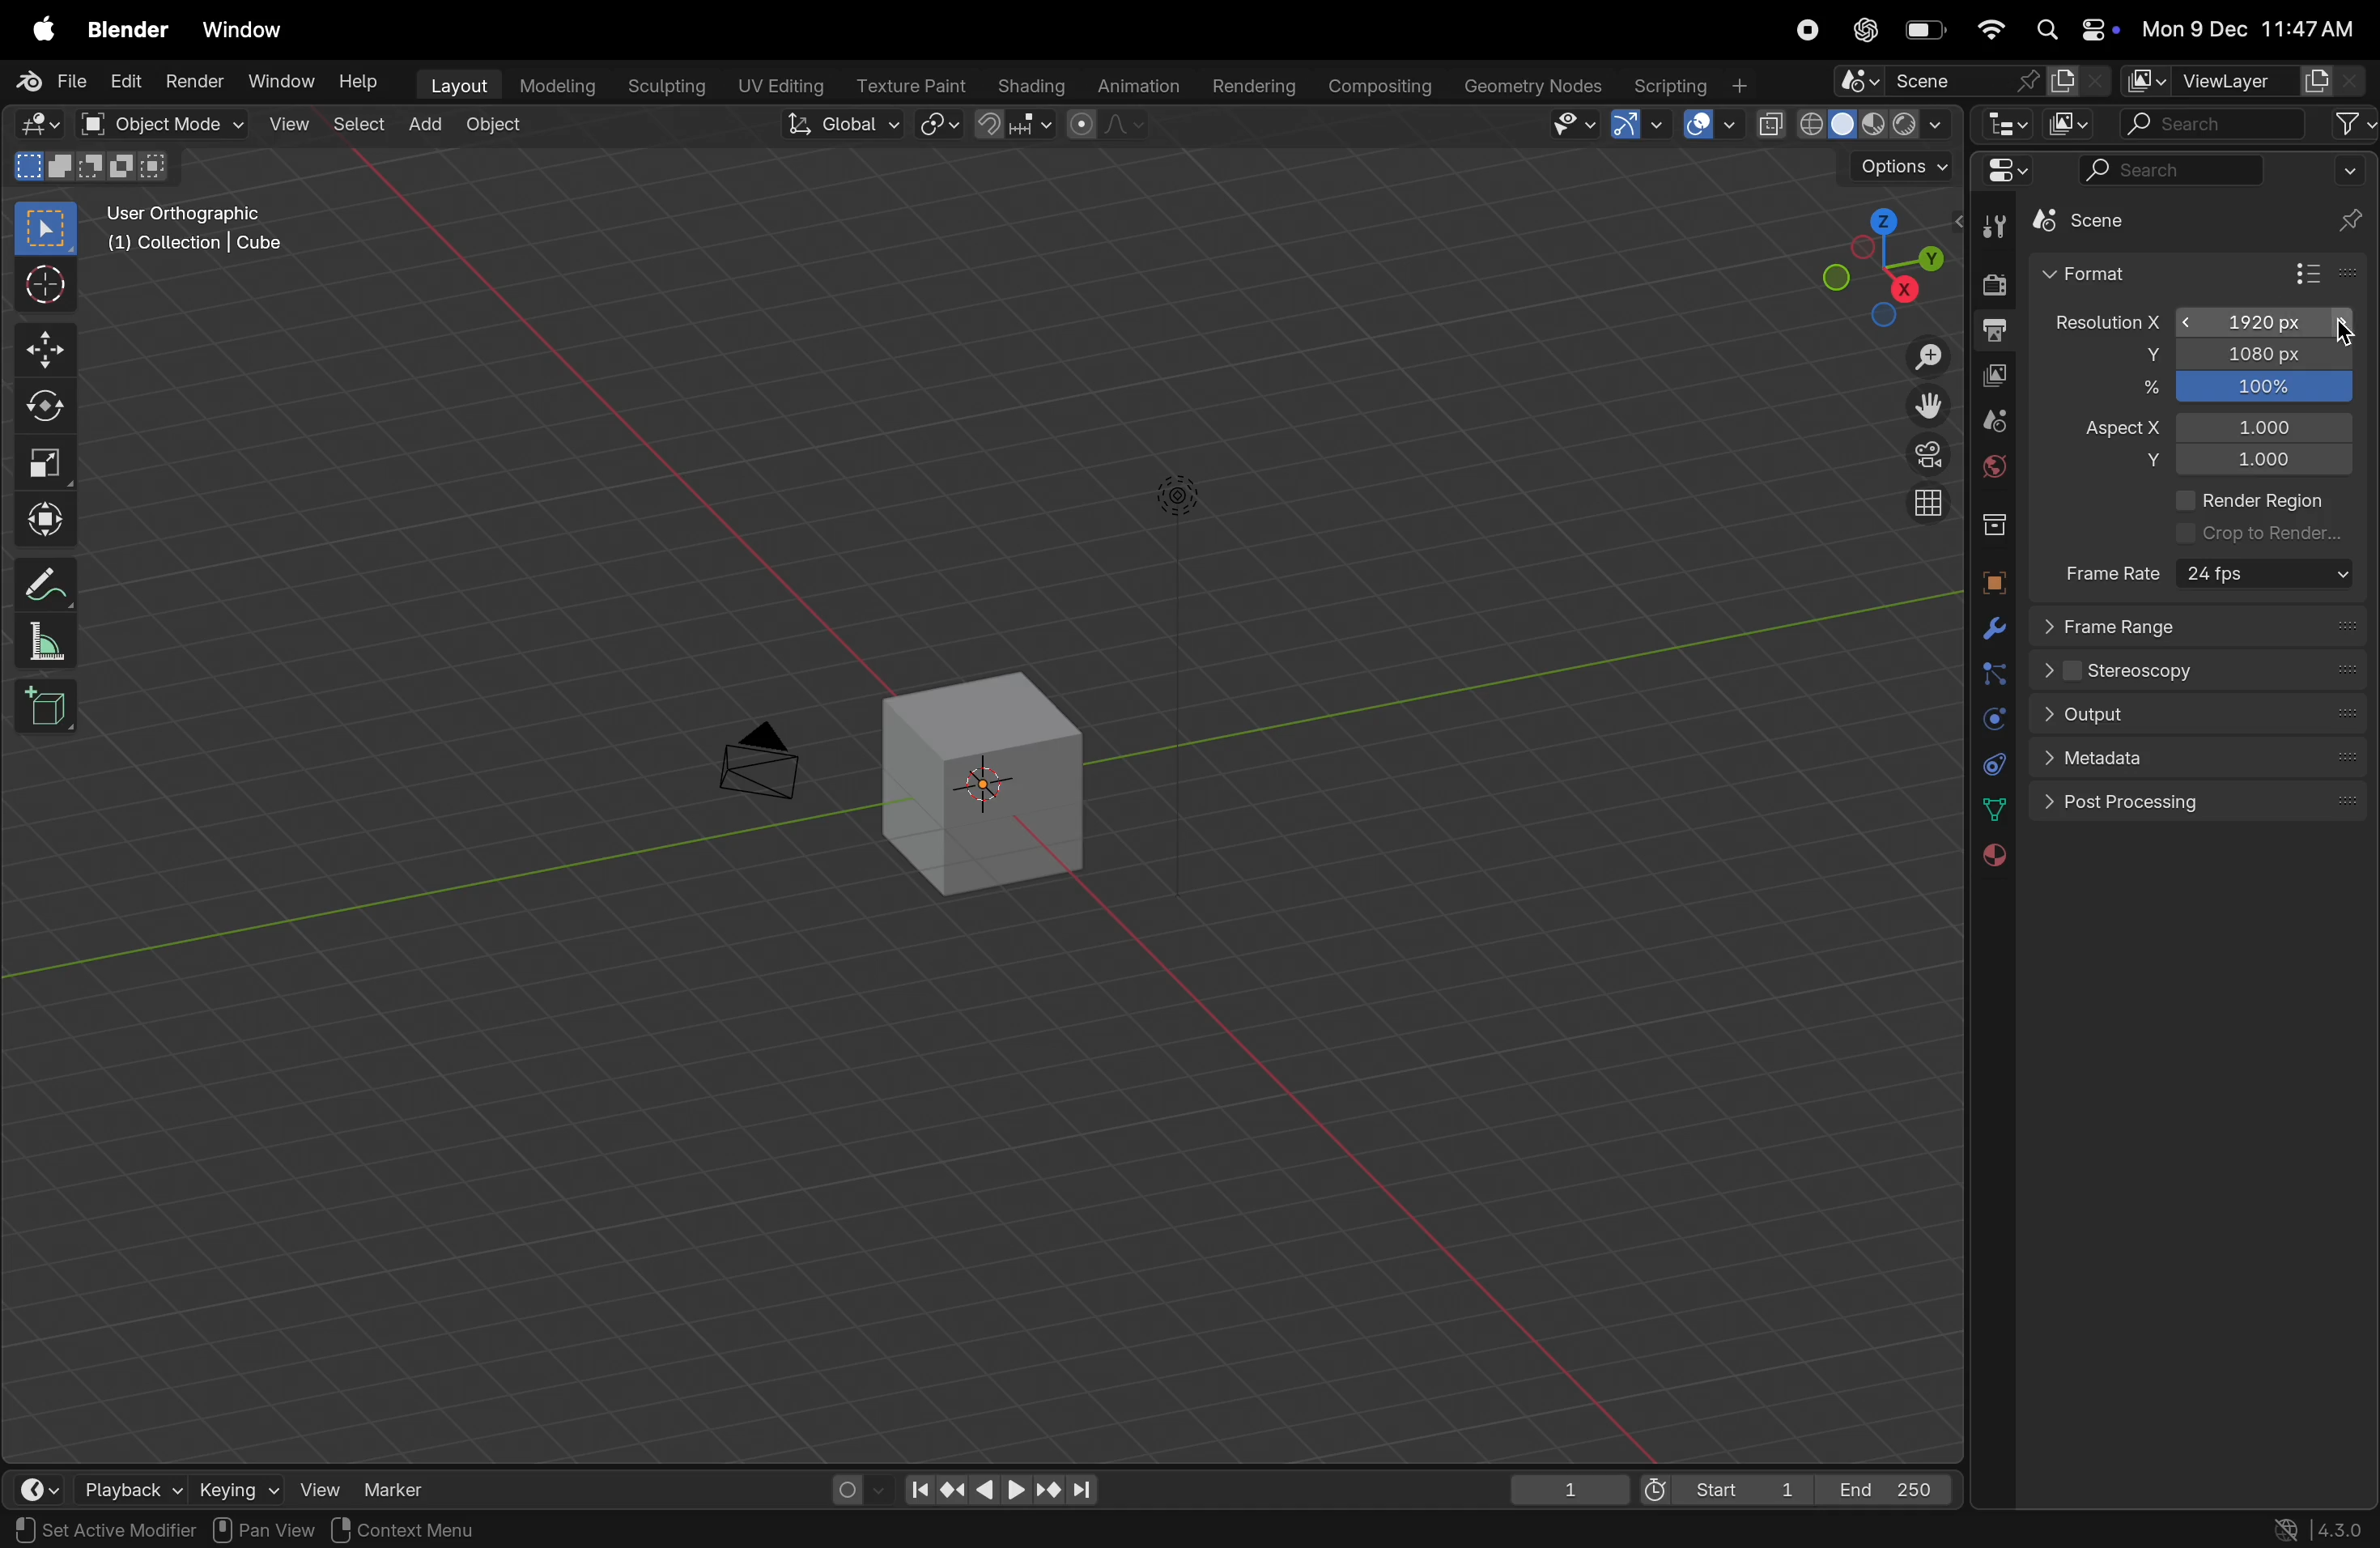 The width and height of the screenshot is (2380, 1548). What do you see at coordinates (1967, 81) in the screenshot?
I see `scene` at bounding box center [1967, 81].